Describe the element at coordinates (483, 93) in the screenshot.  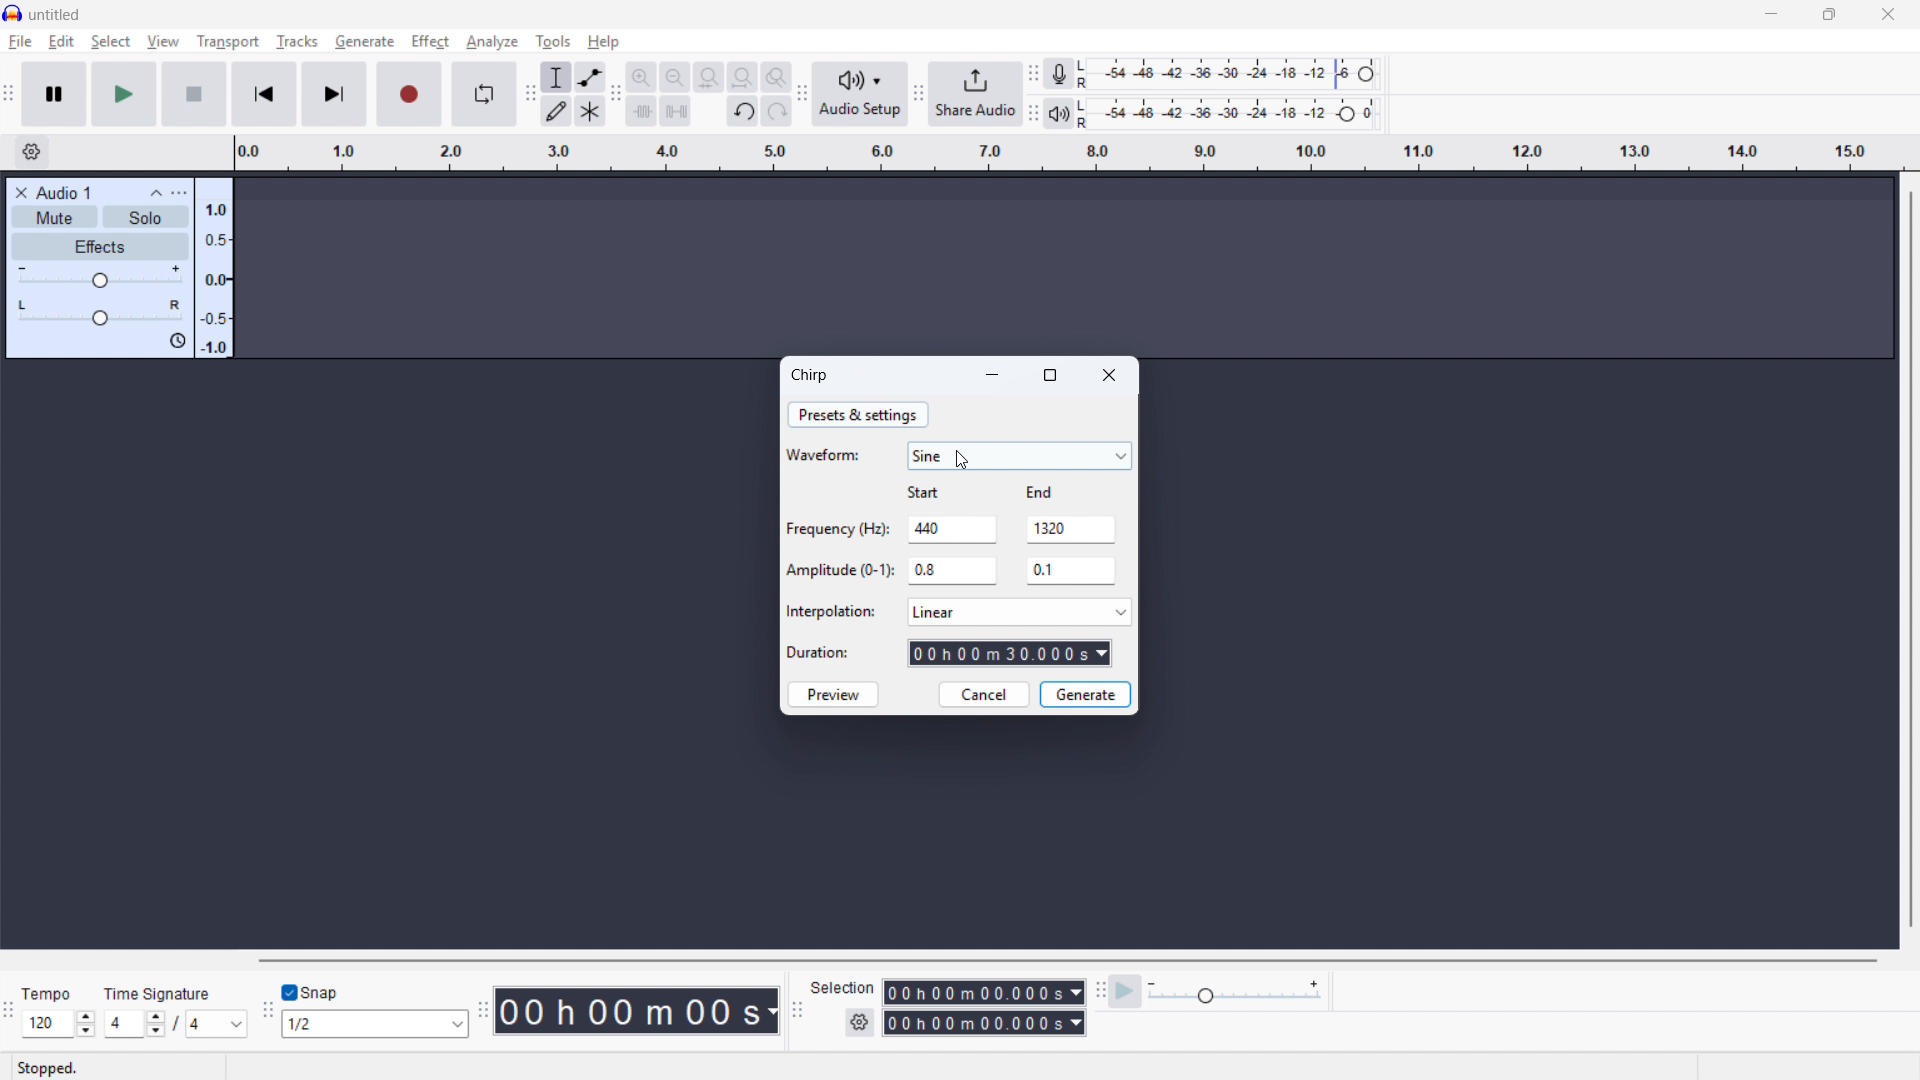
I see `Enable looping ` at that location.